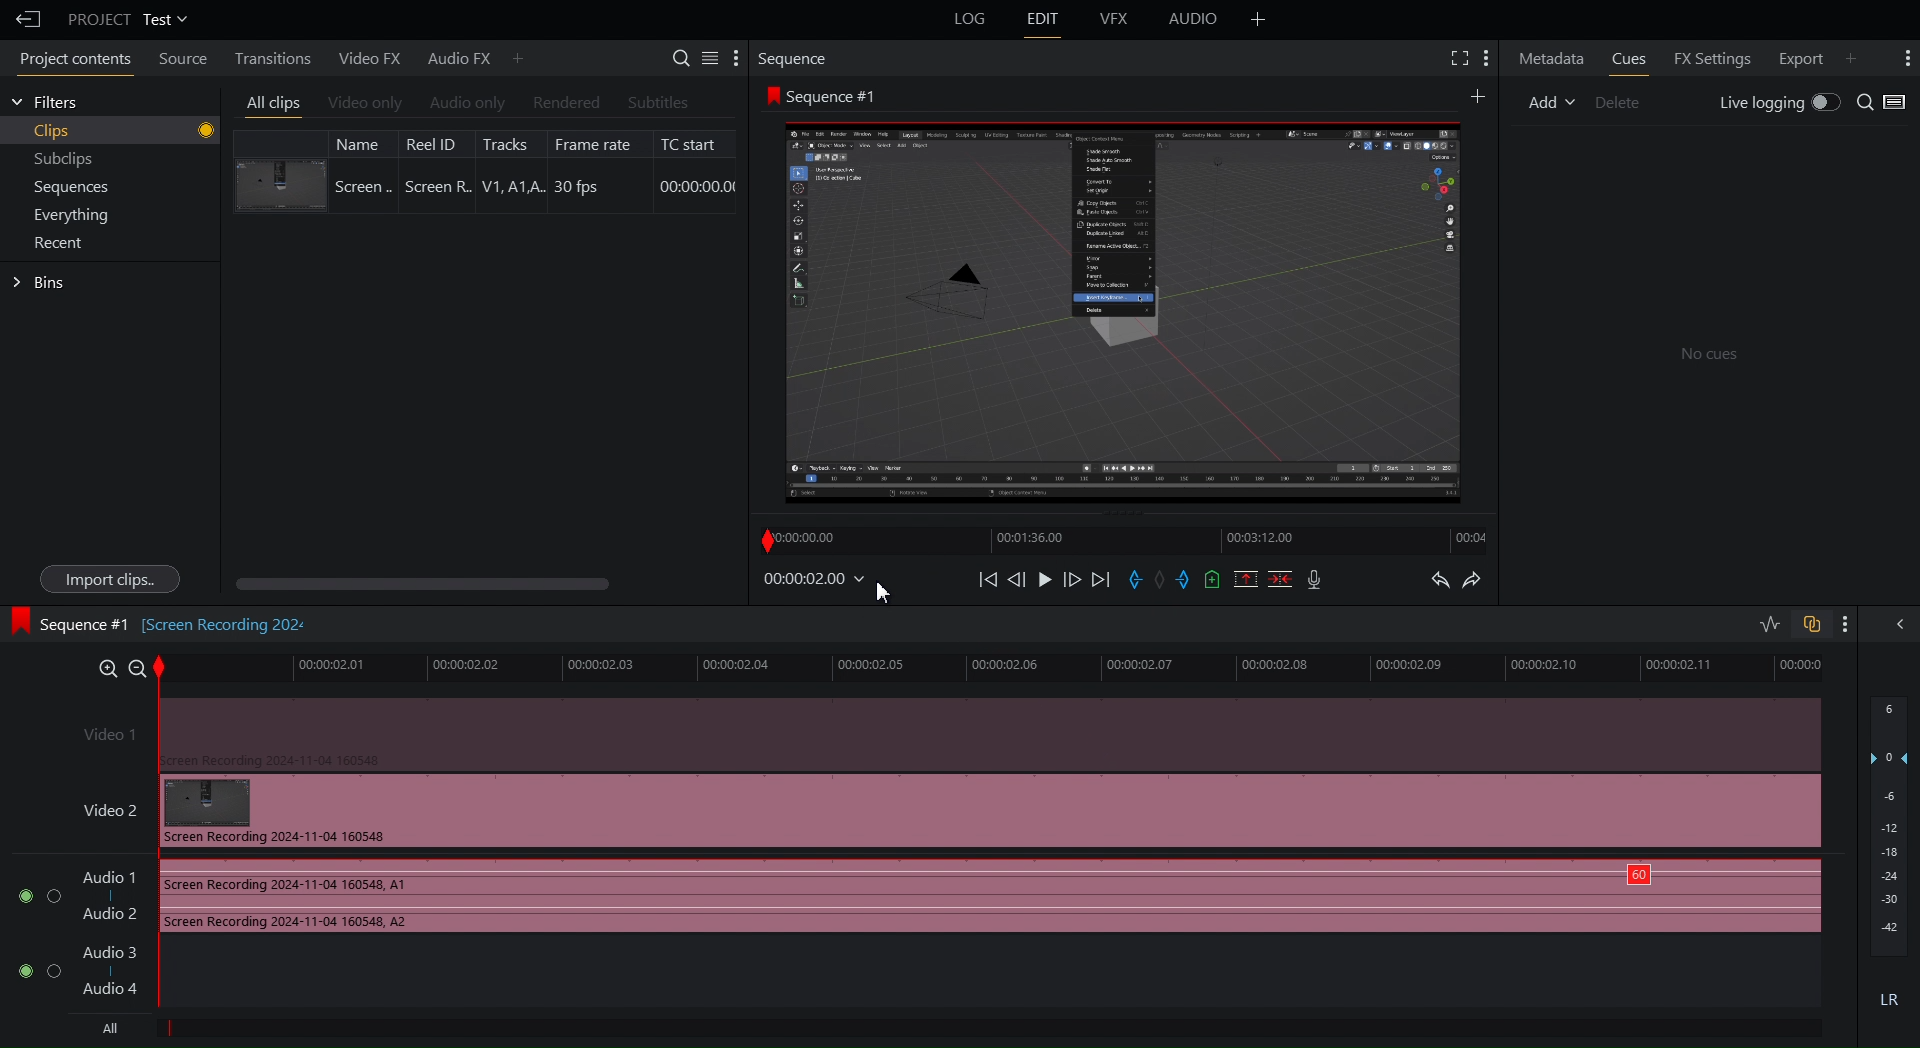  What do you see at coordinates (885, 592) in the screenshot?
I see `Cursor` at bounding box center [885, 592].